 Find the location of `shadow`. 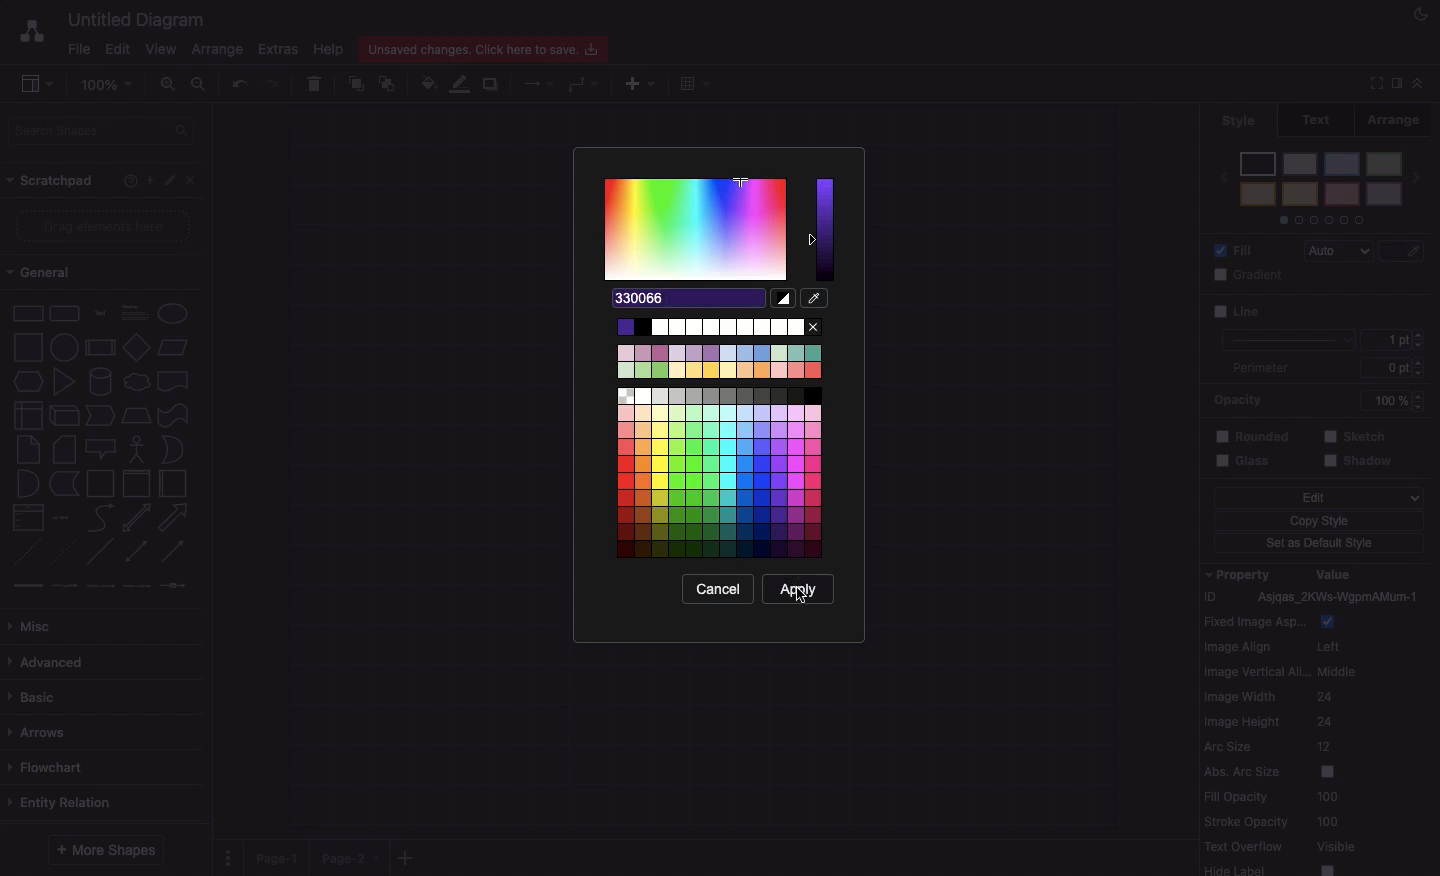

shadow is located at coordinates (1361, 462).